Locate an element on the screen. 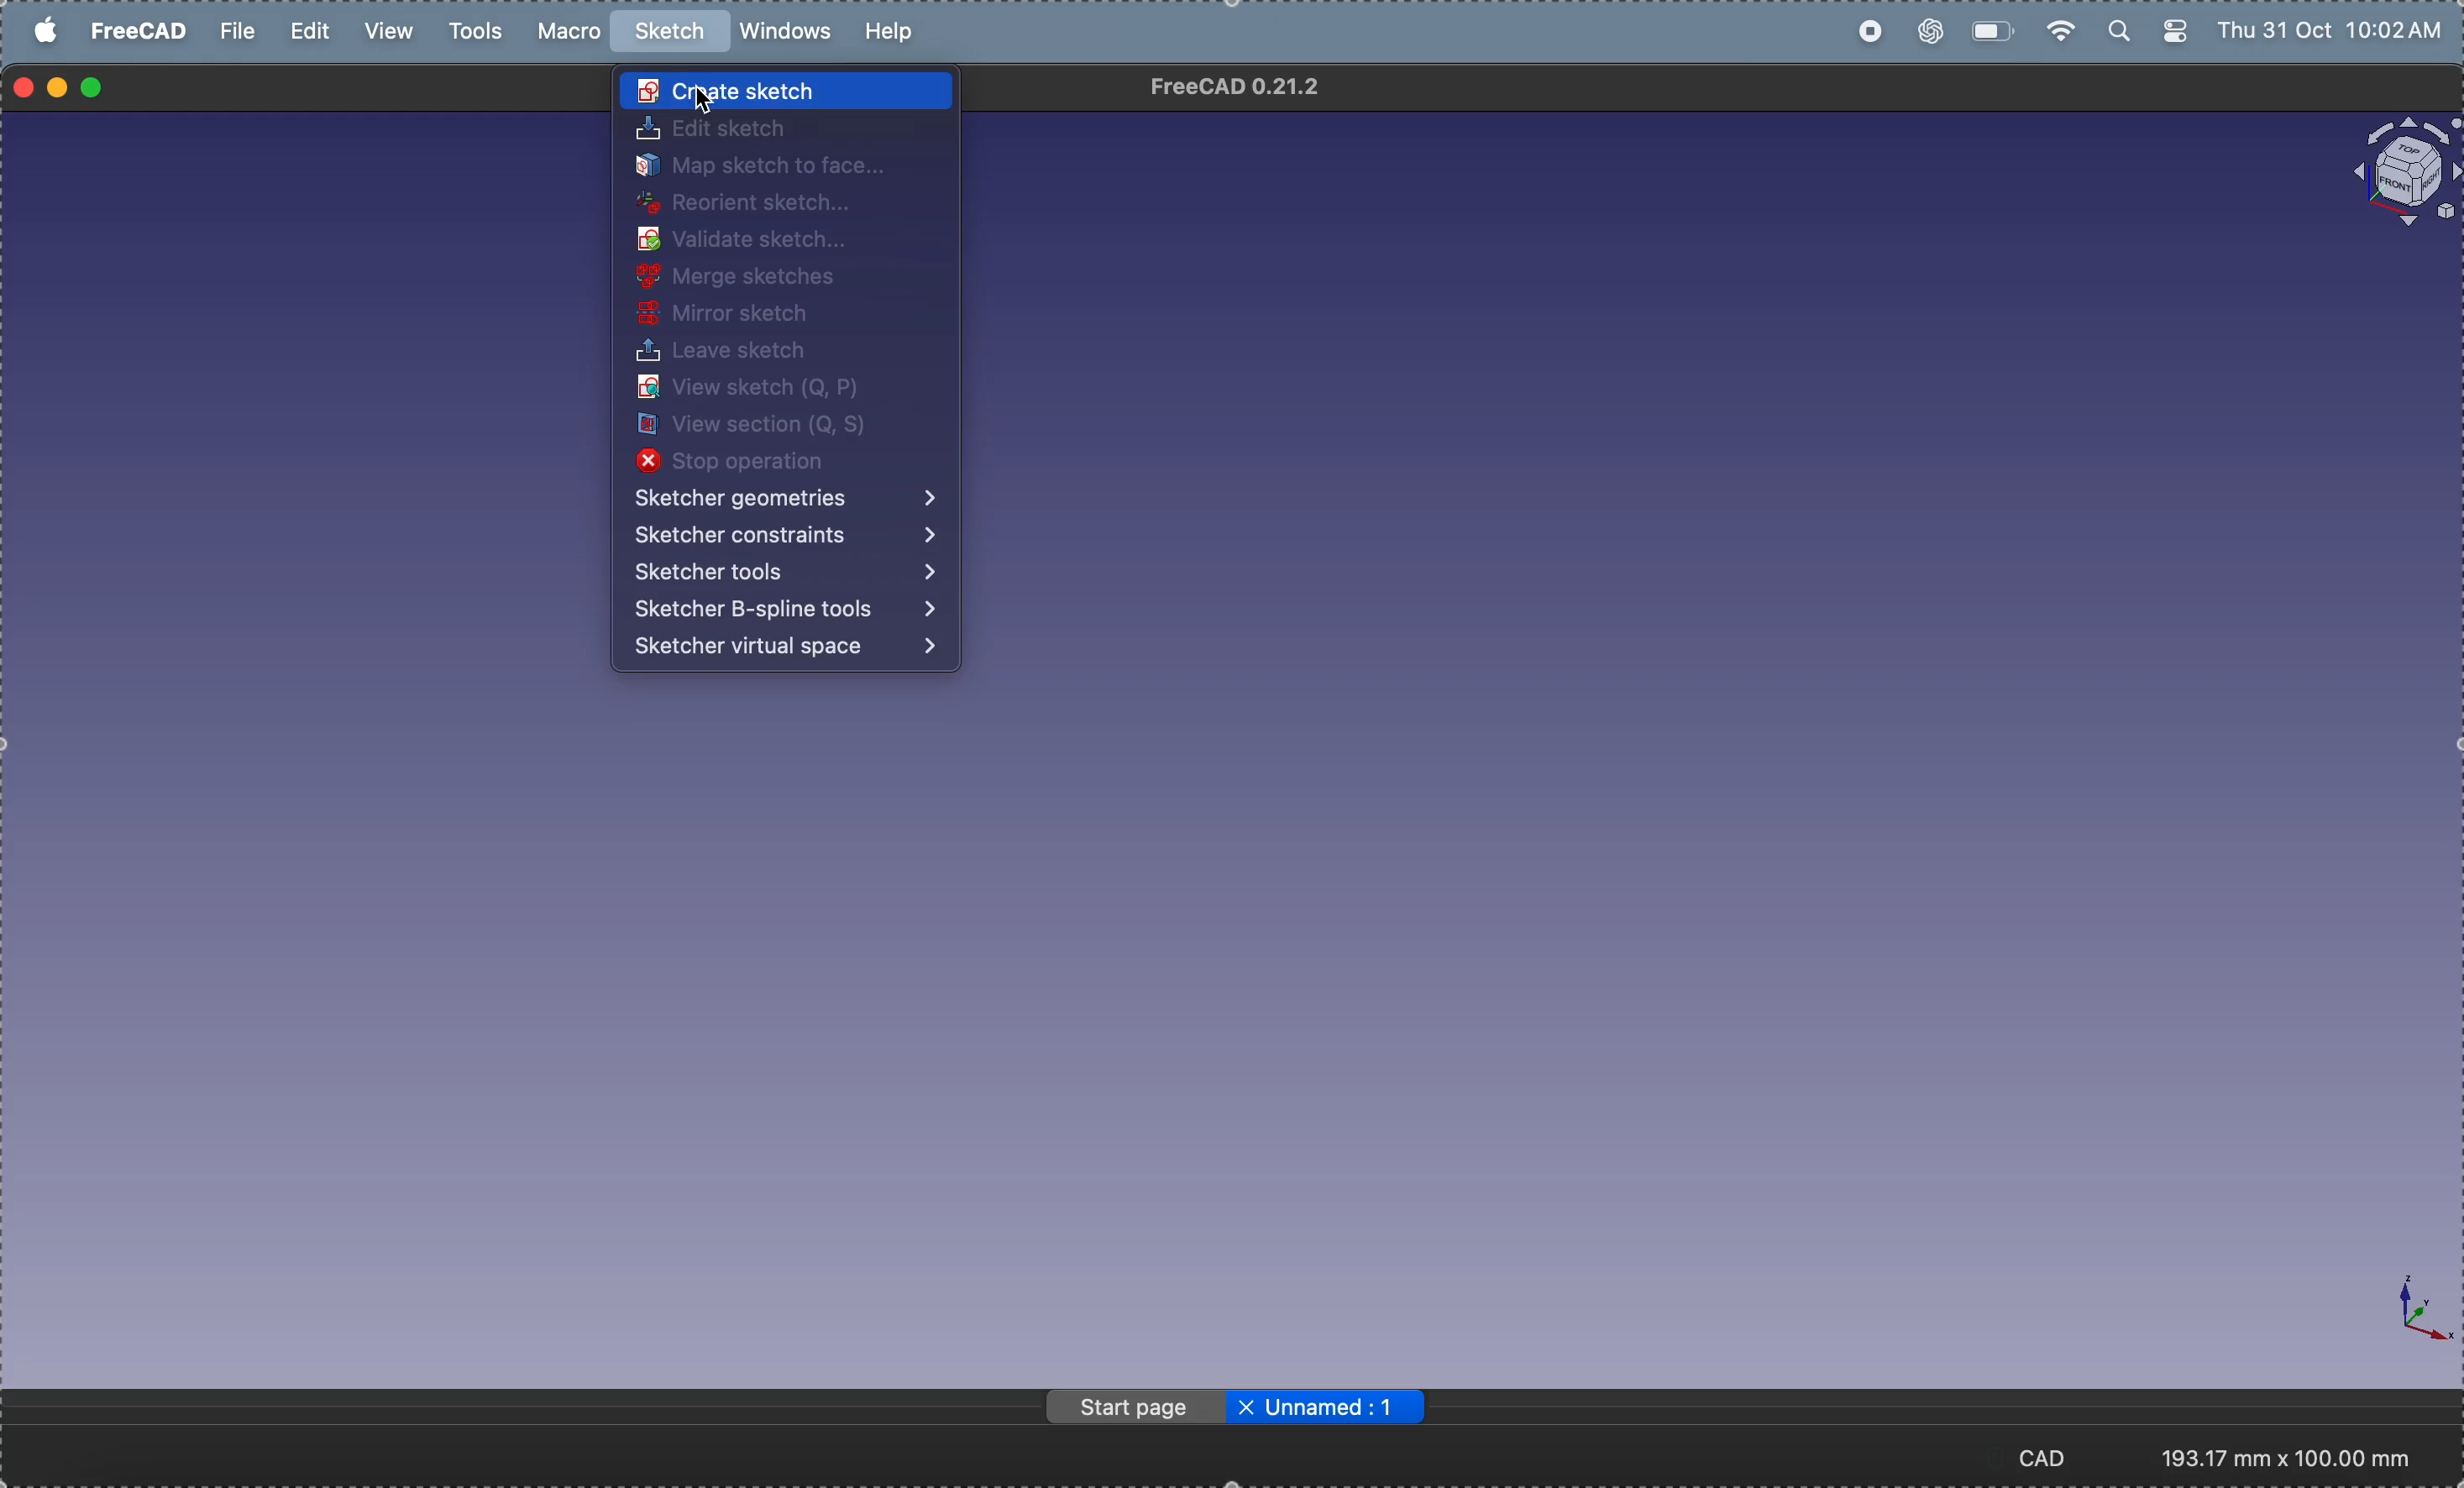  close file is located at coordinates (1246, 1408).